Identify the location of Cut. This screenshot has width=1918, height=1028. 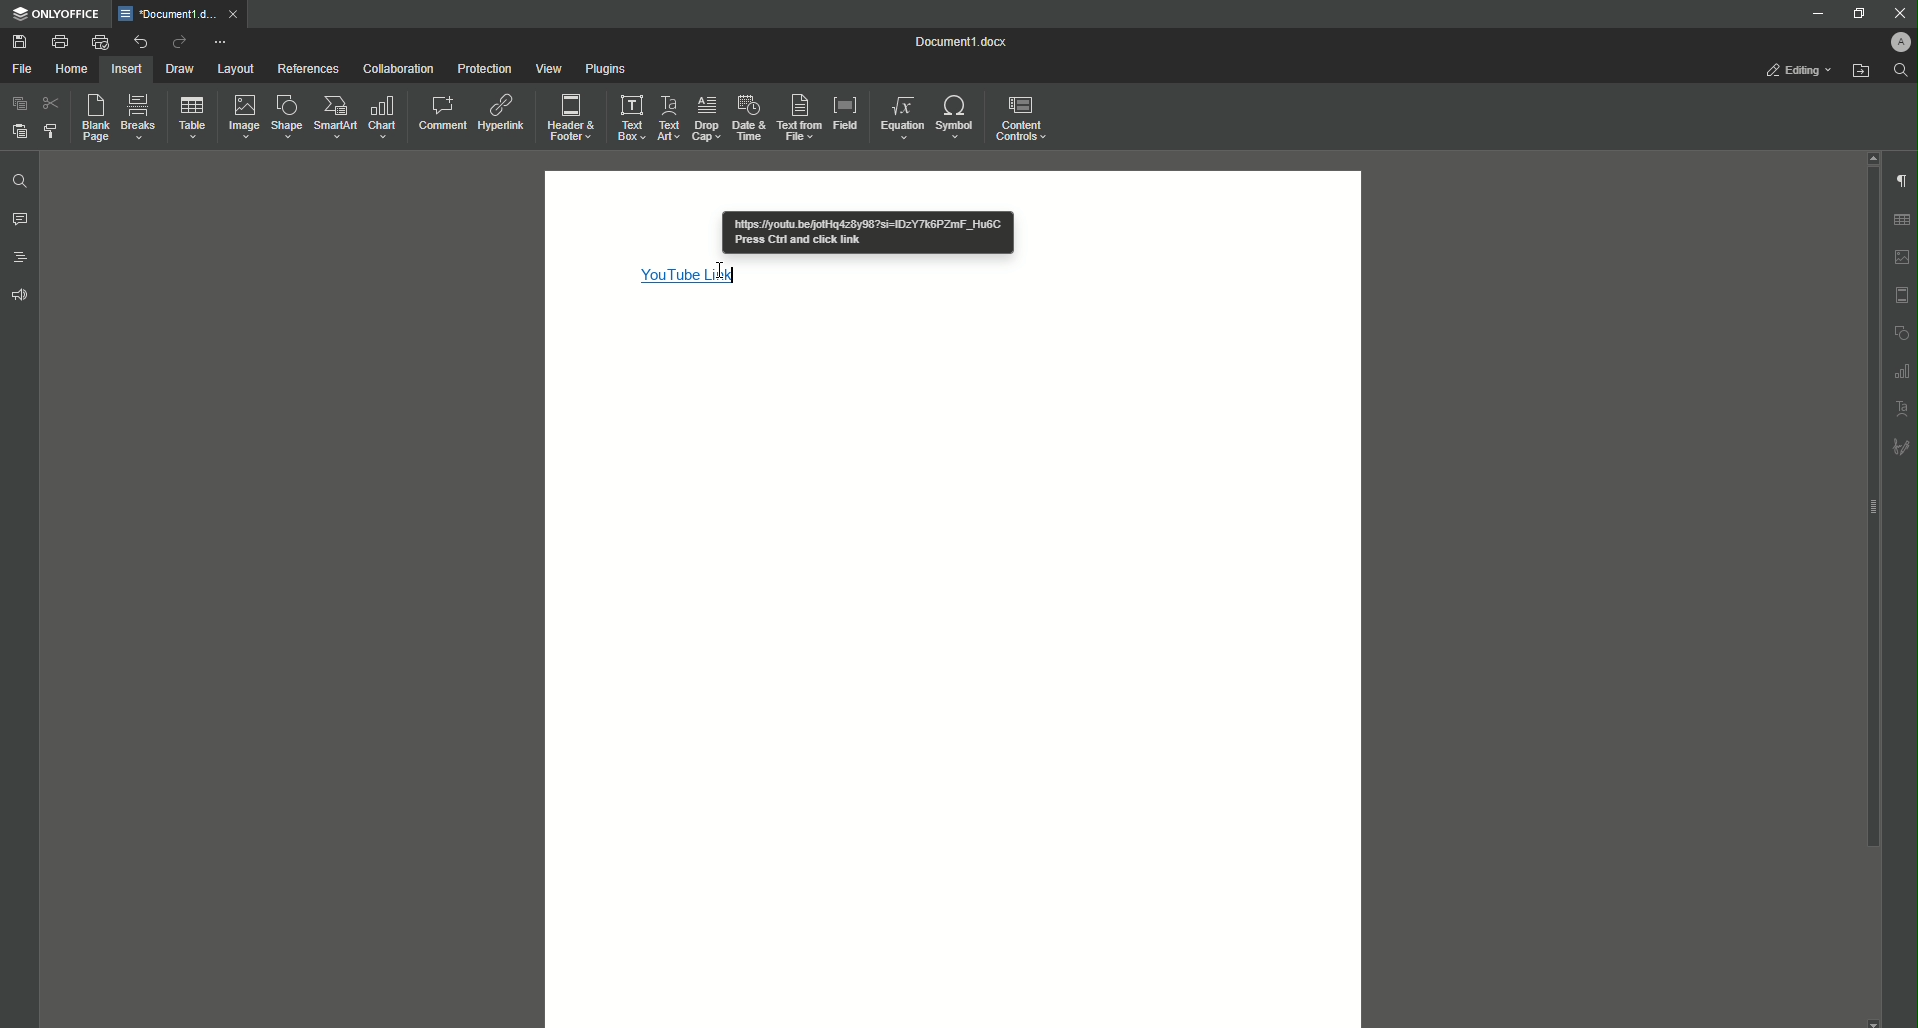
(50, 104).